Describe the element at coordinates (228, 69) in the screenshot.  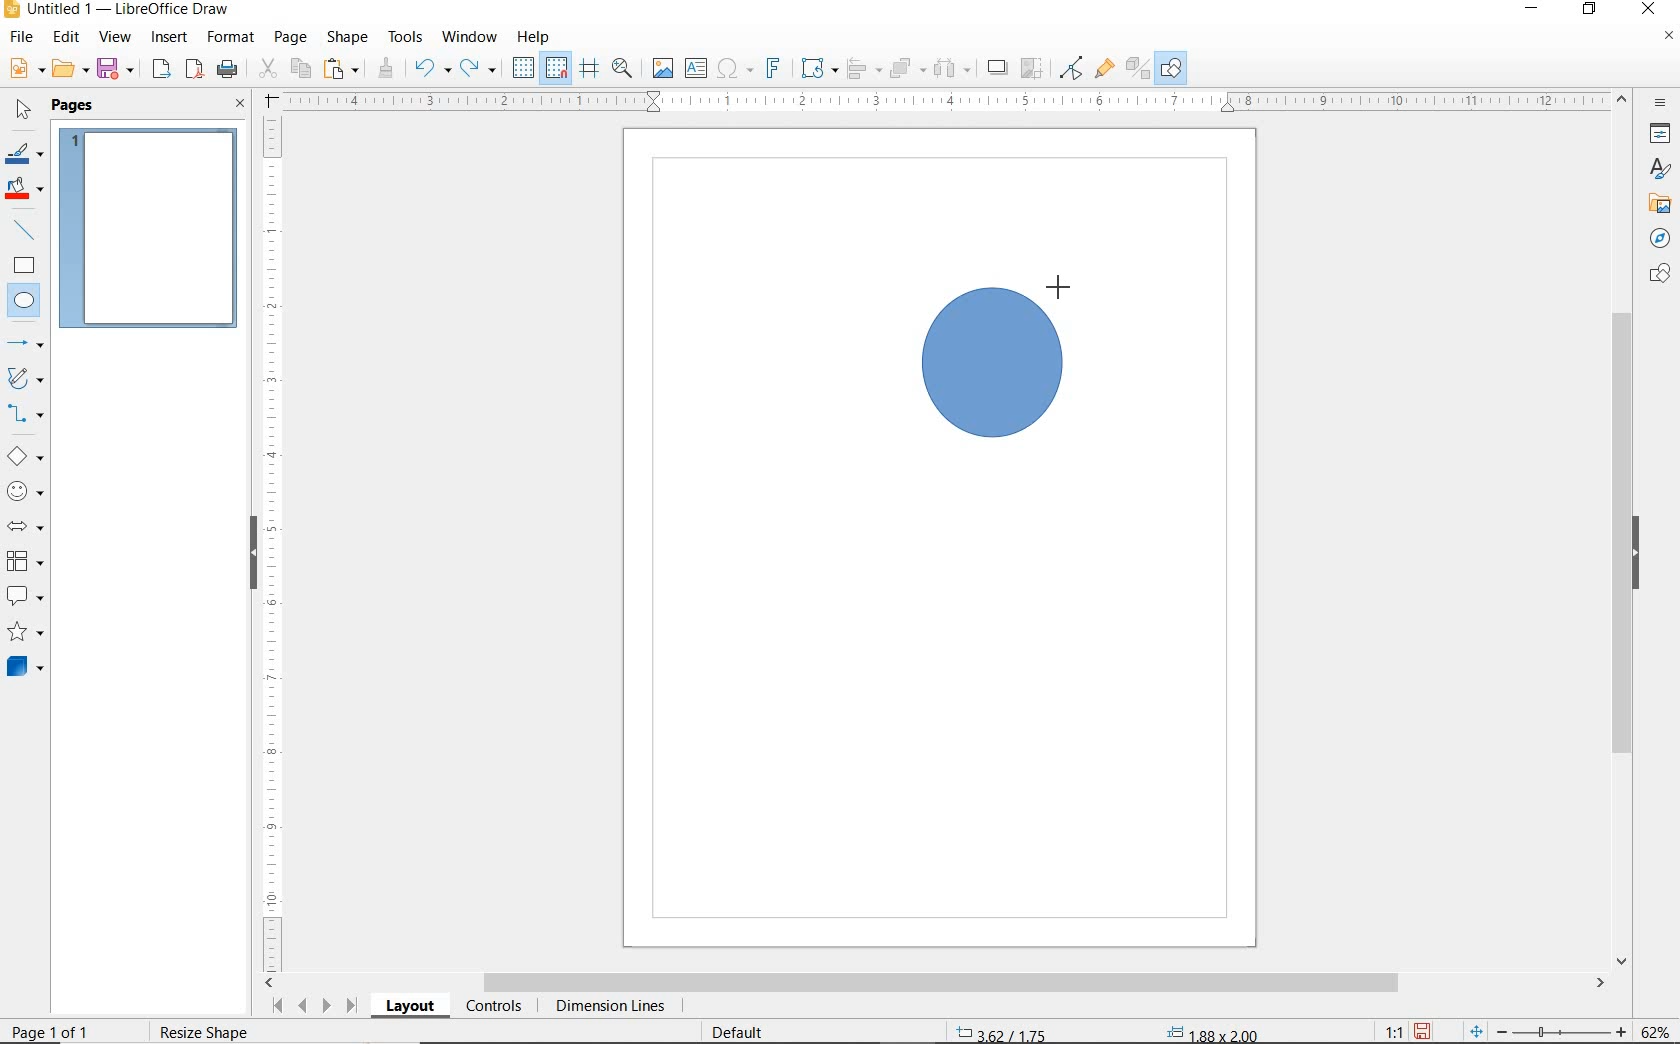
I see `PRINT` at that location.